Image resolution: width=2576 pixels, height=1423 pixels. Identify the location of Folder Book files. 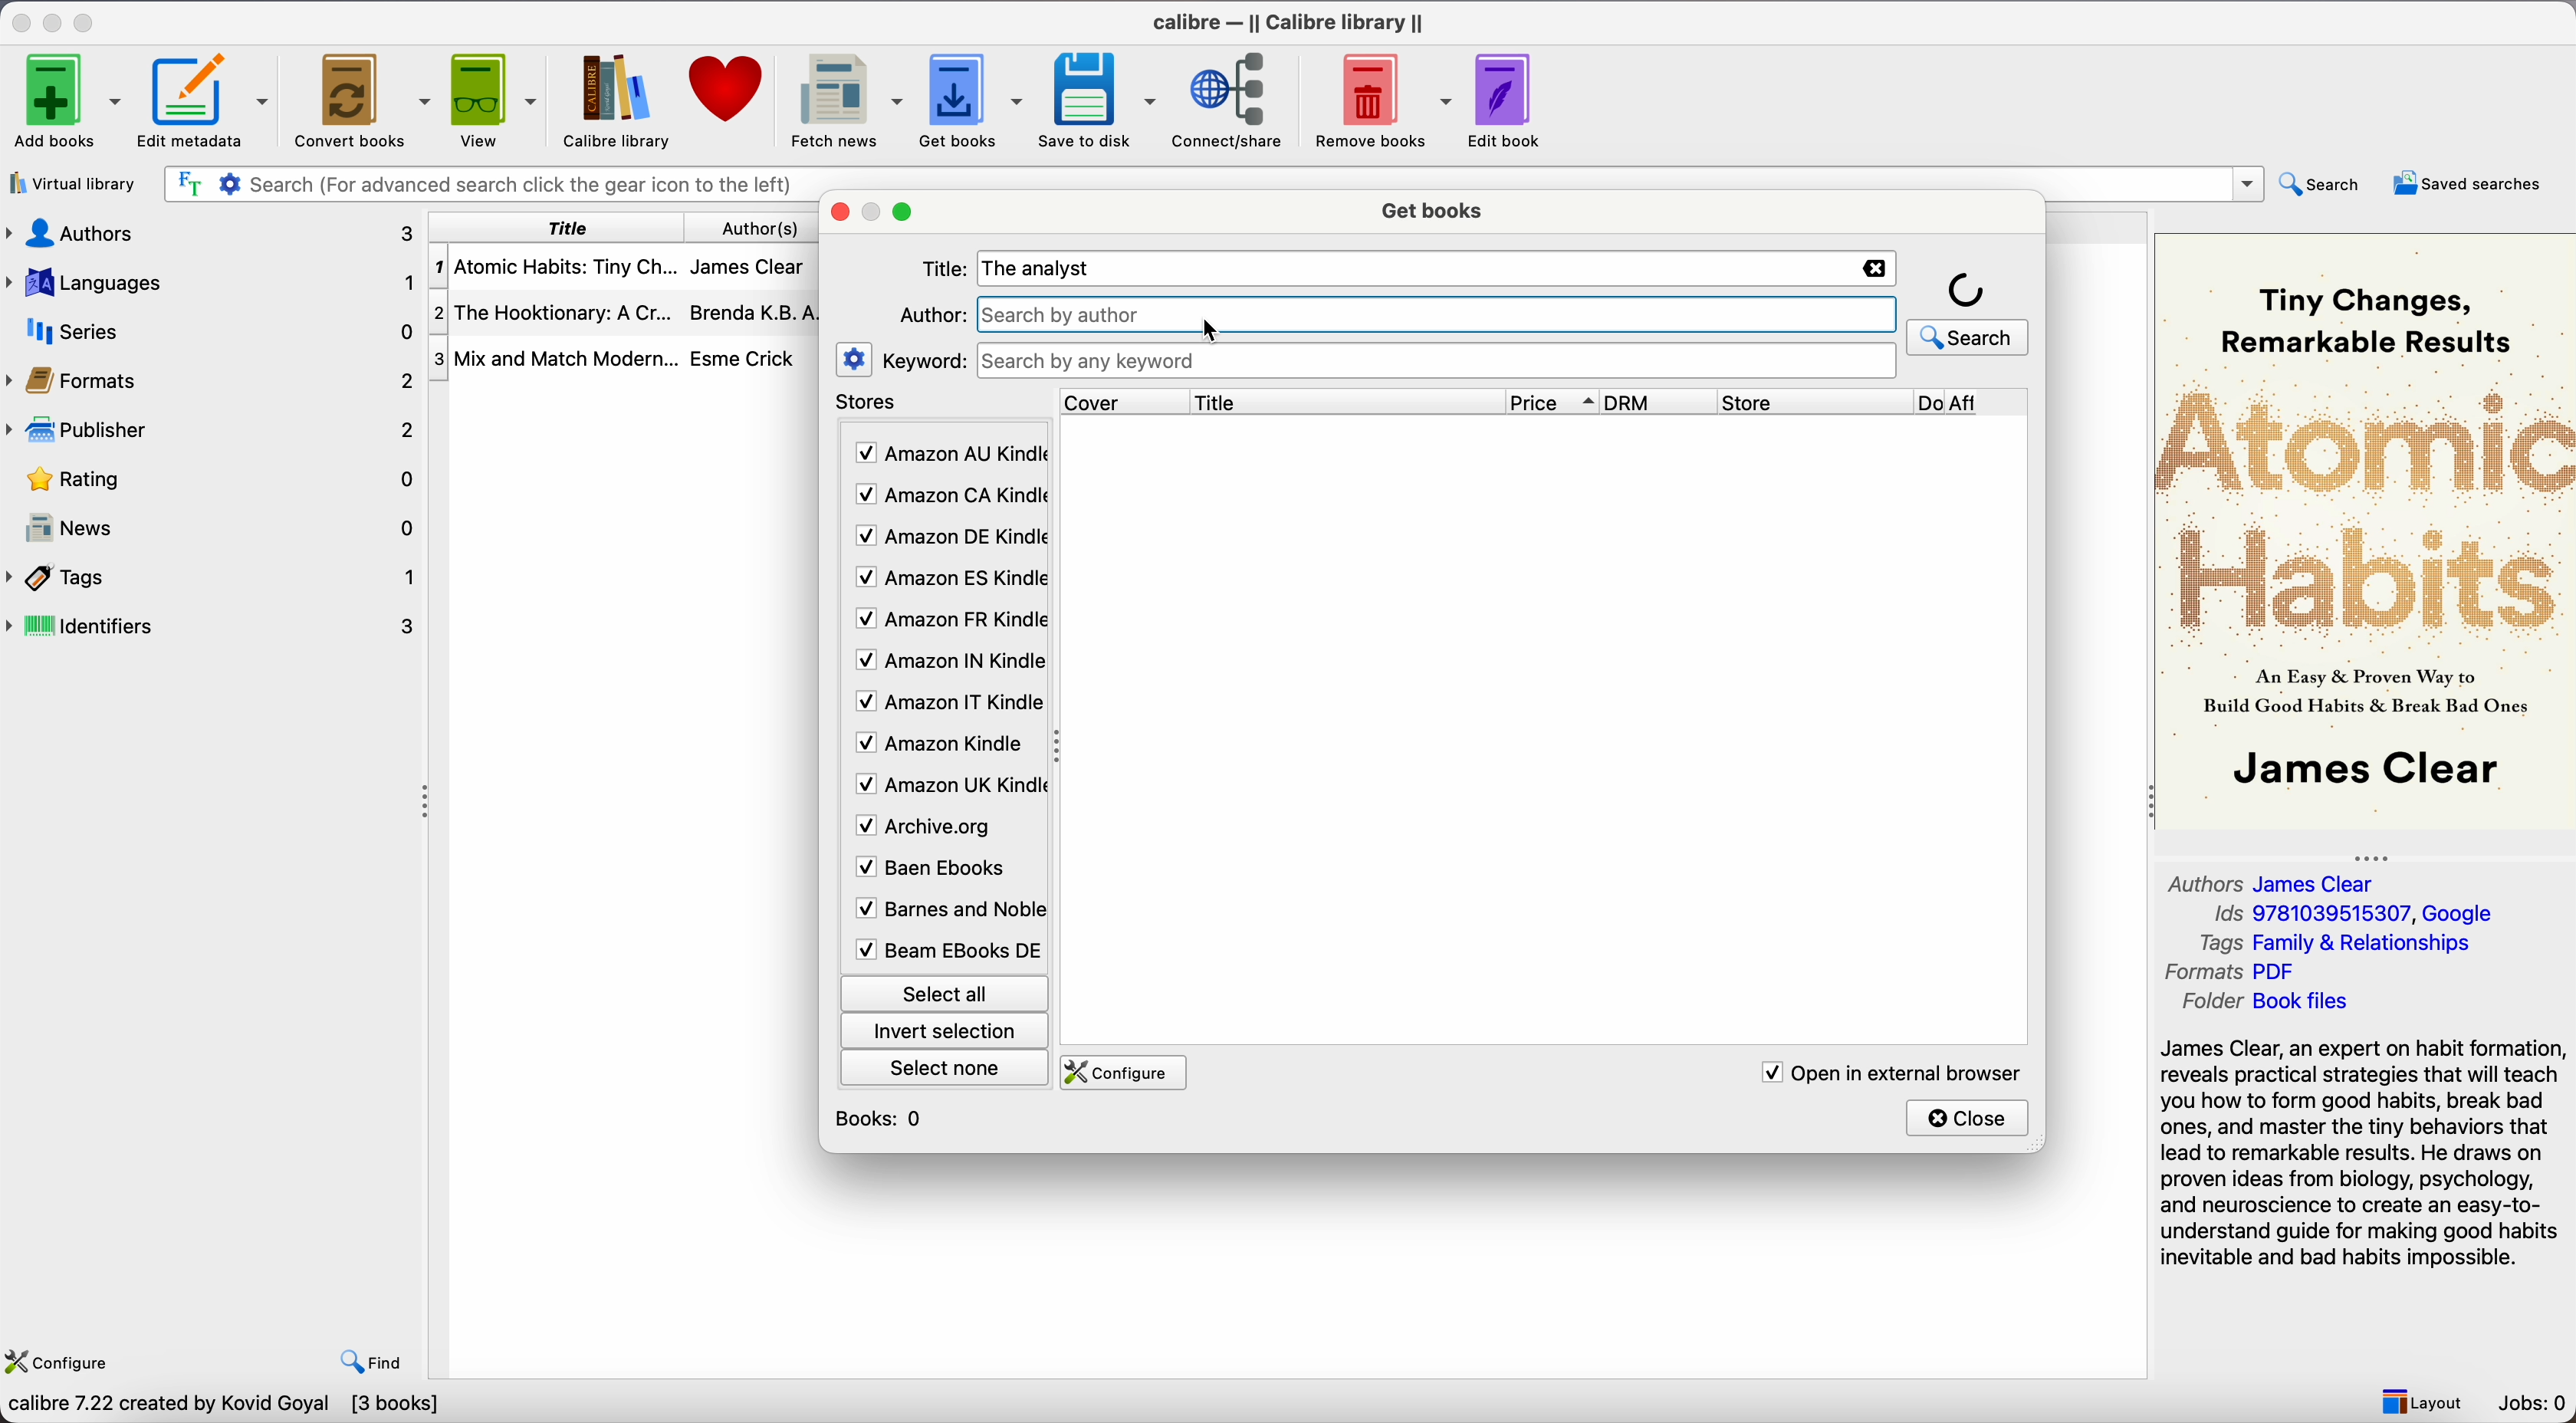
(2259, 1004).